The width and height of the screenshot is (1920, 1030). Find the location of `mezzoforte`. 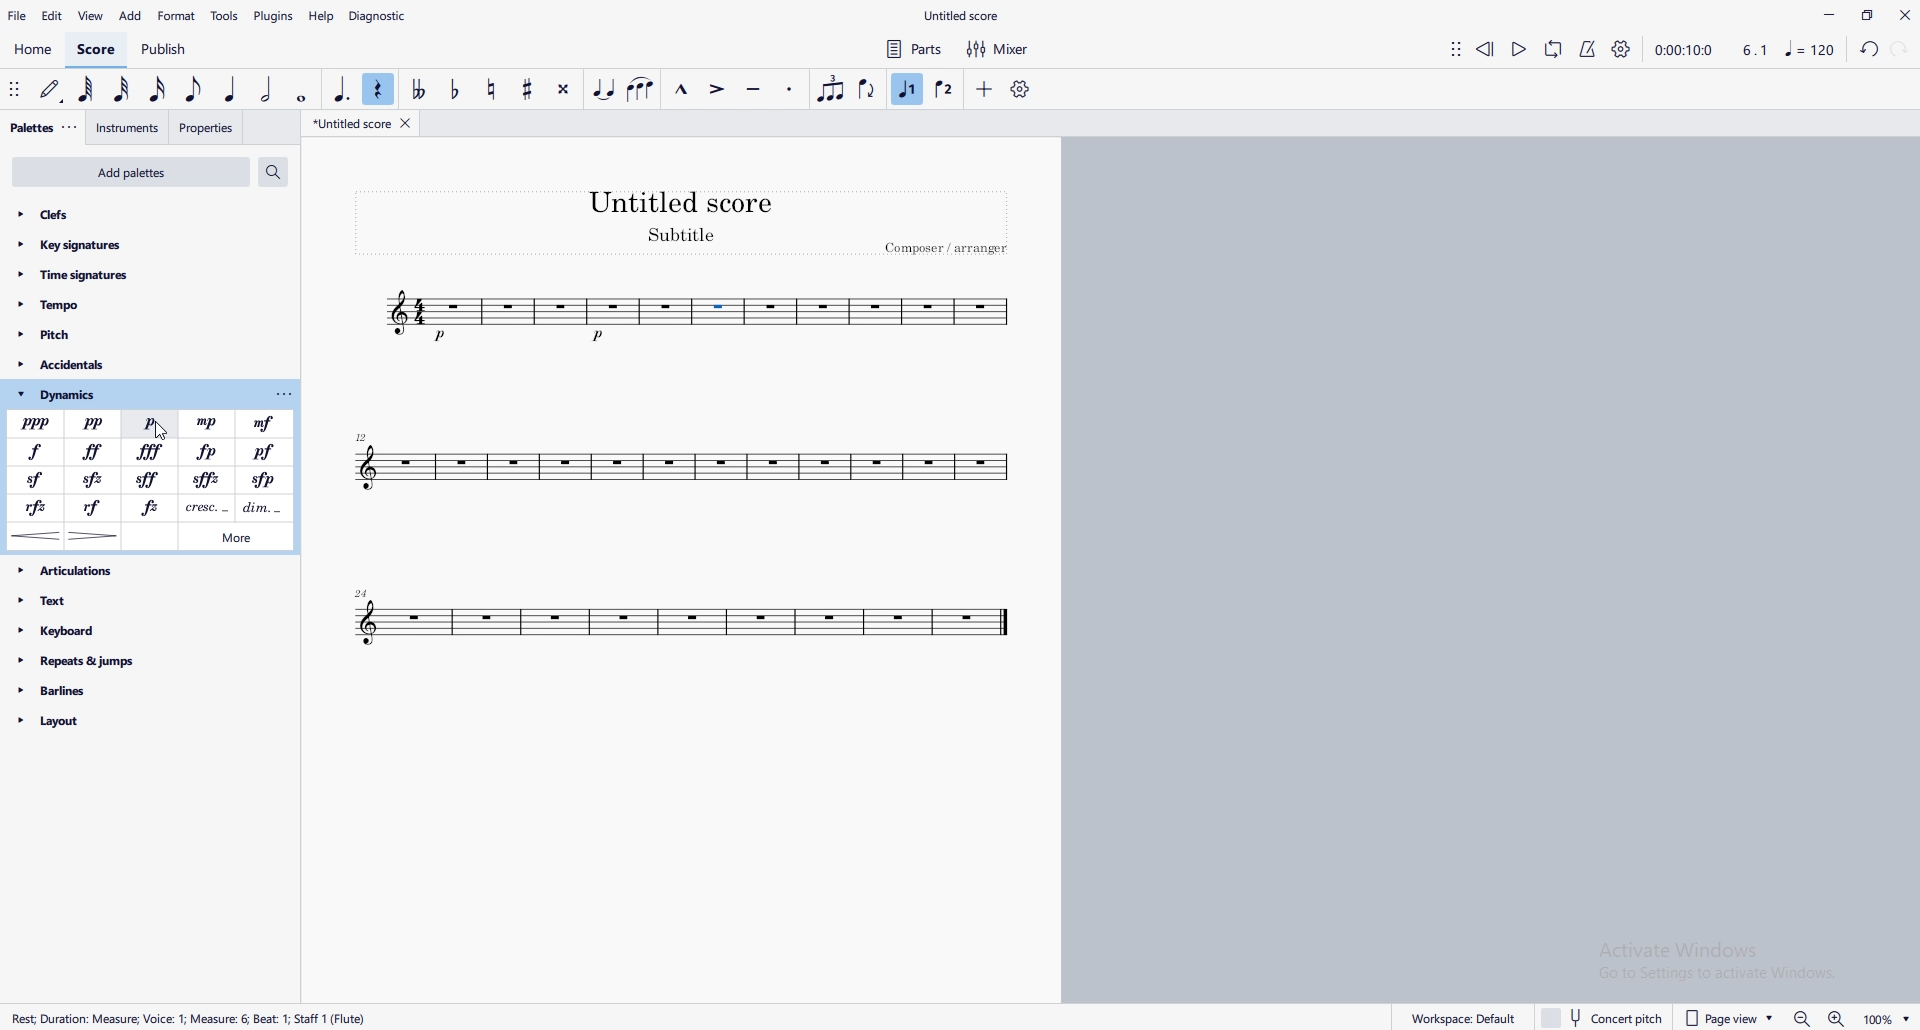

mezzoforte is located at coordinates (266, 422).